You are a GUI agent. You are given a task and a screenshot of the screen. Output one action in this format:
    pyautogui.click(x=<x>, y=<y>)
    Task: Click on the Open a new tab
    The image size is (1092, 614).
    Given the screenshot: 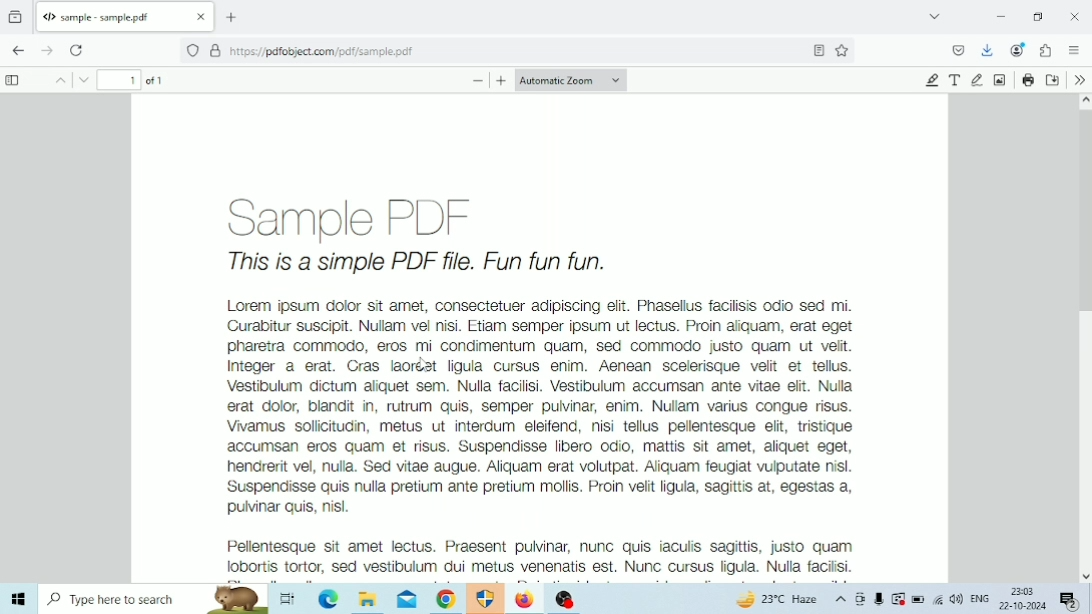 What is the action you would take?
    pyautogui.click(x=231, y=17)
    